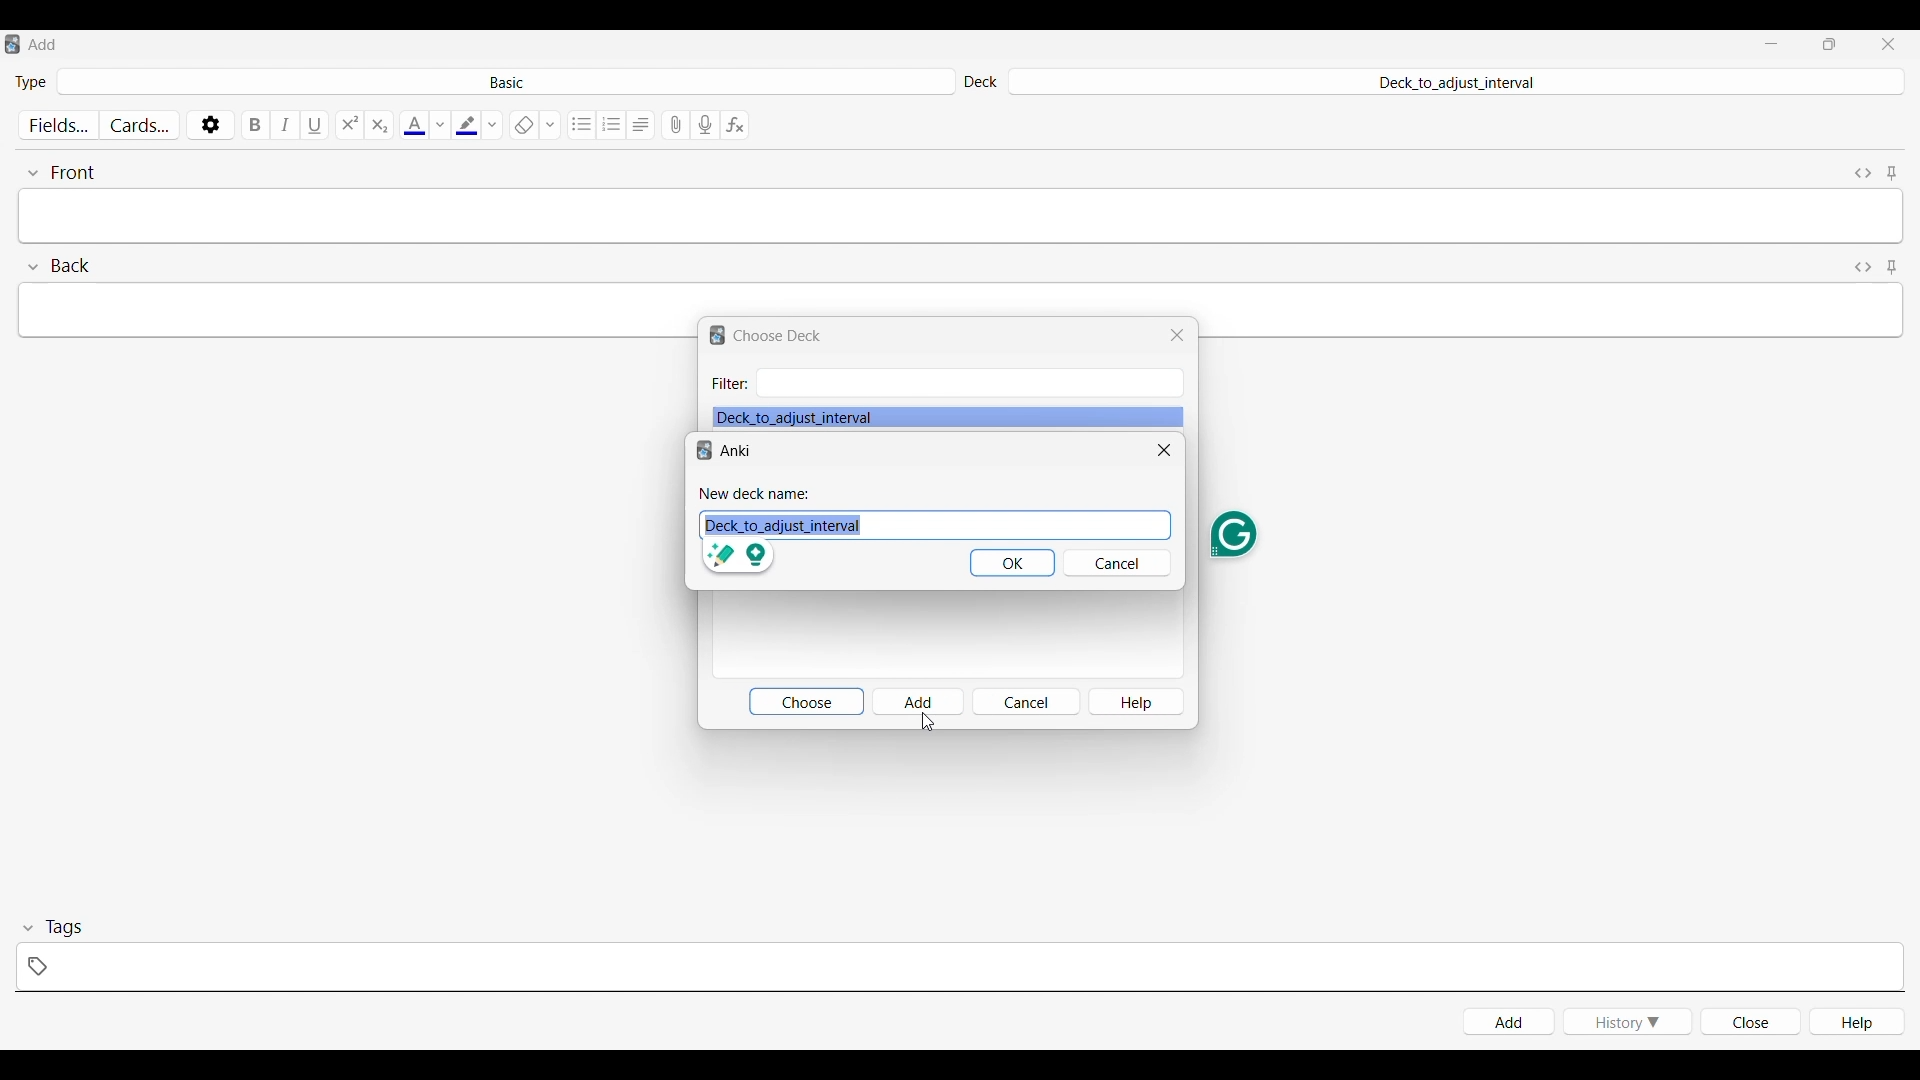  Describe the element at coordinates (805, 702) in the screenshot. I see `Choose` at that location.